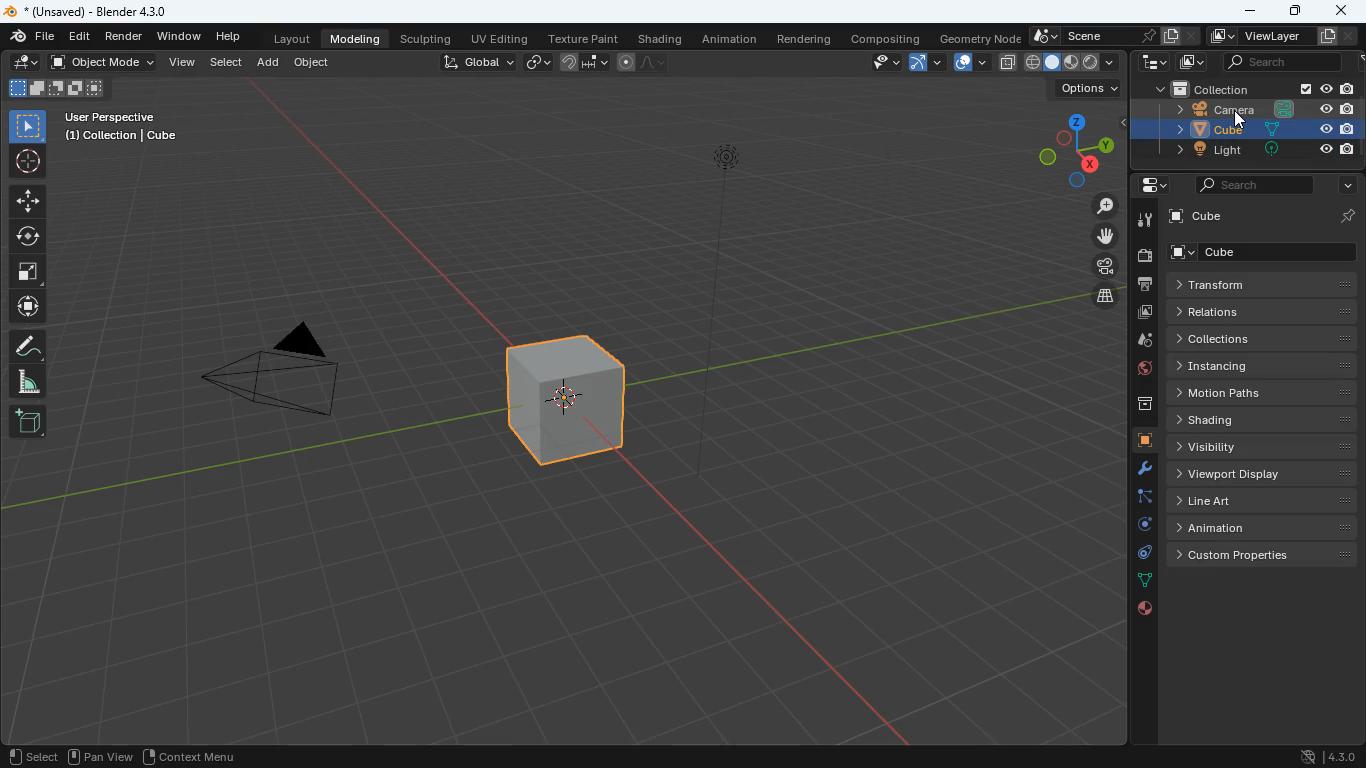  I want to click on camera, so click(1142, 256).